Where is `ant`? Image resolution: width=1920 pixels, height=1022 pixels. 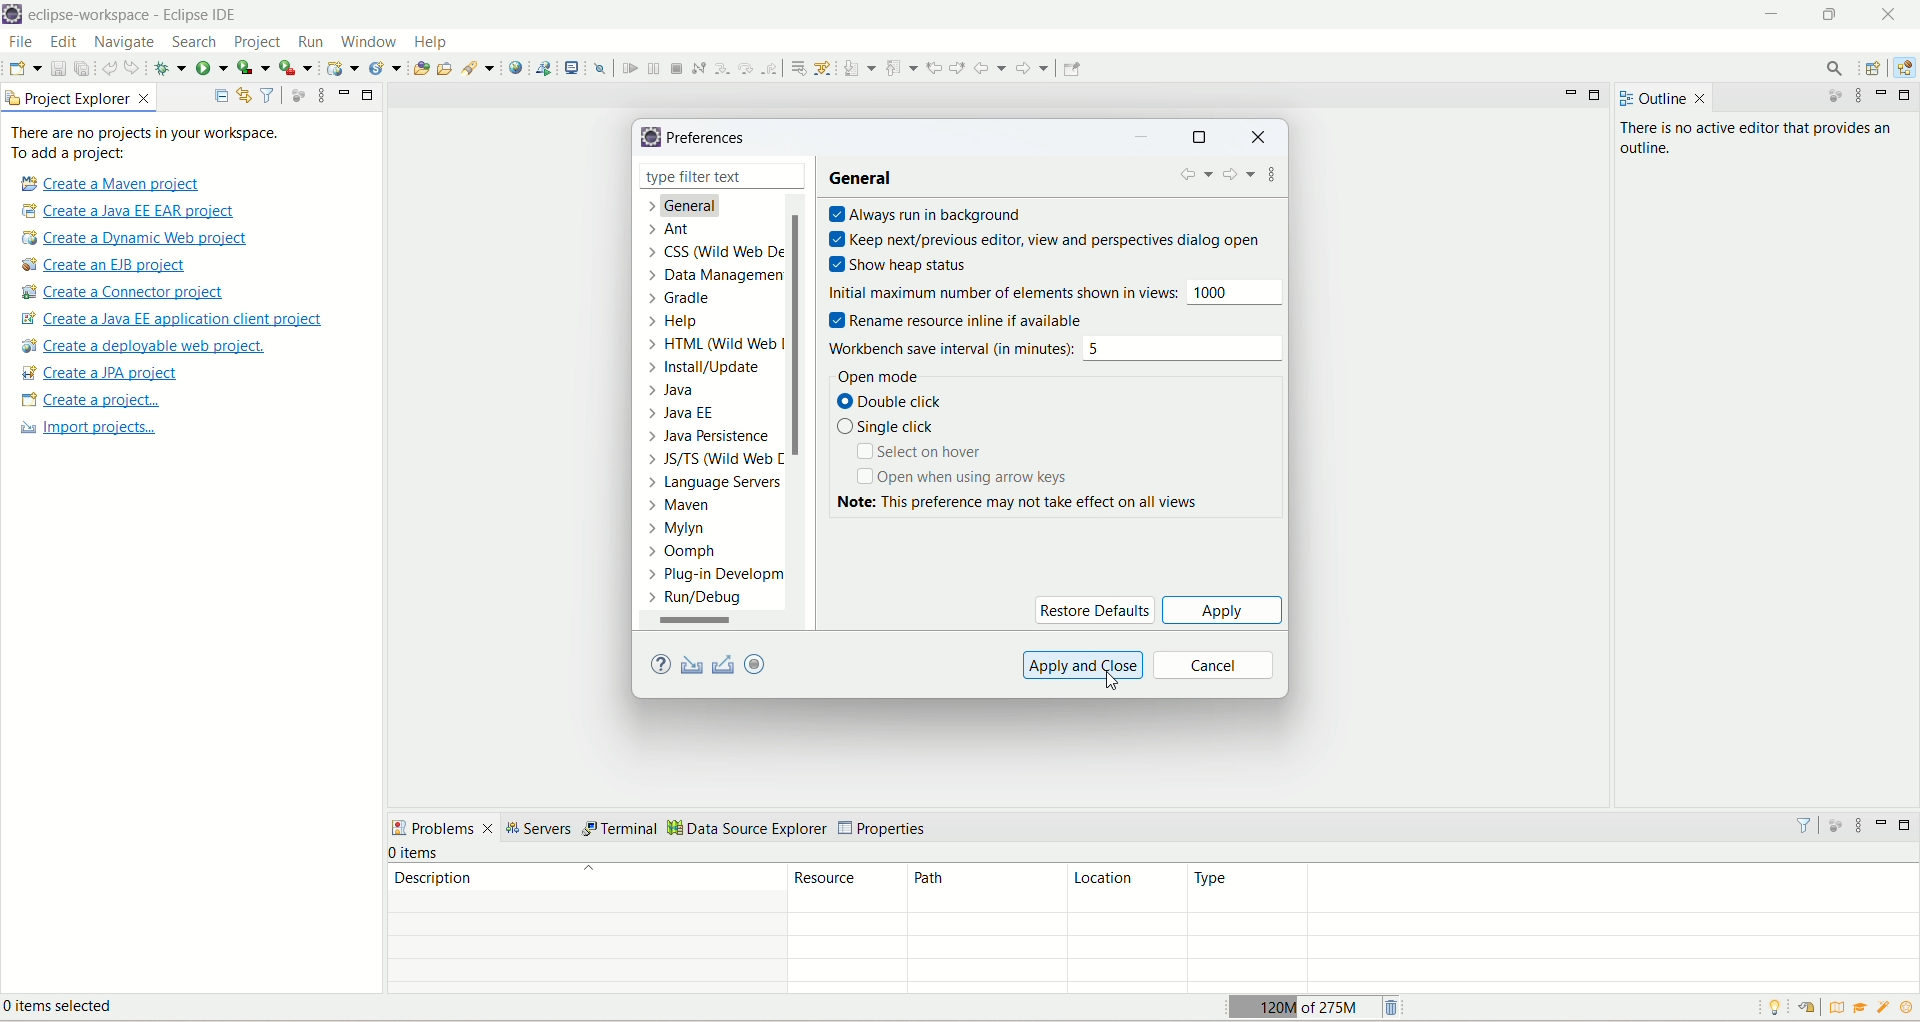 ant is located at coordinates (669, 230).